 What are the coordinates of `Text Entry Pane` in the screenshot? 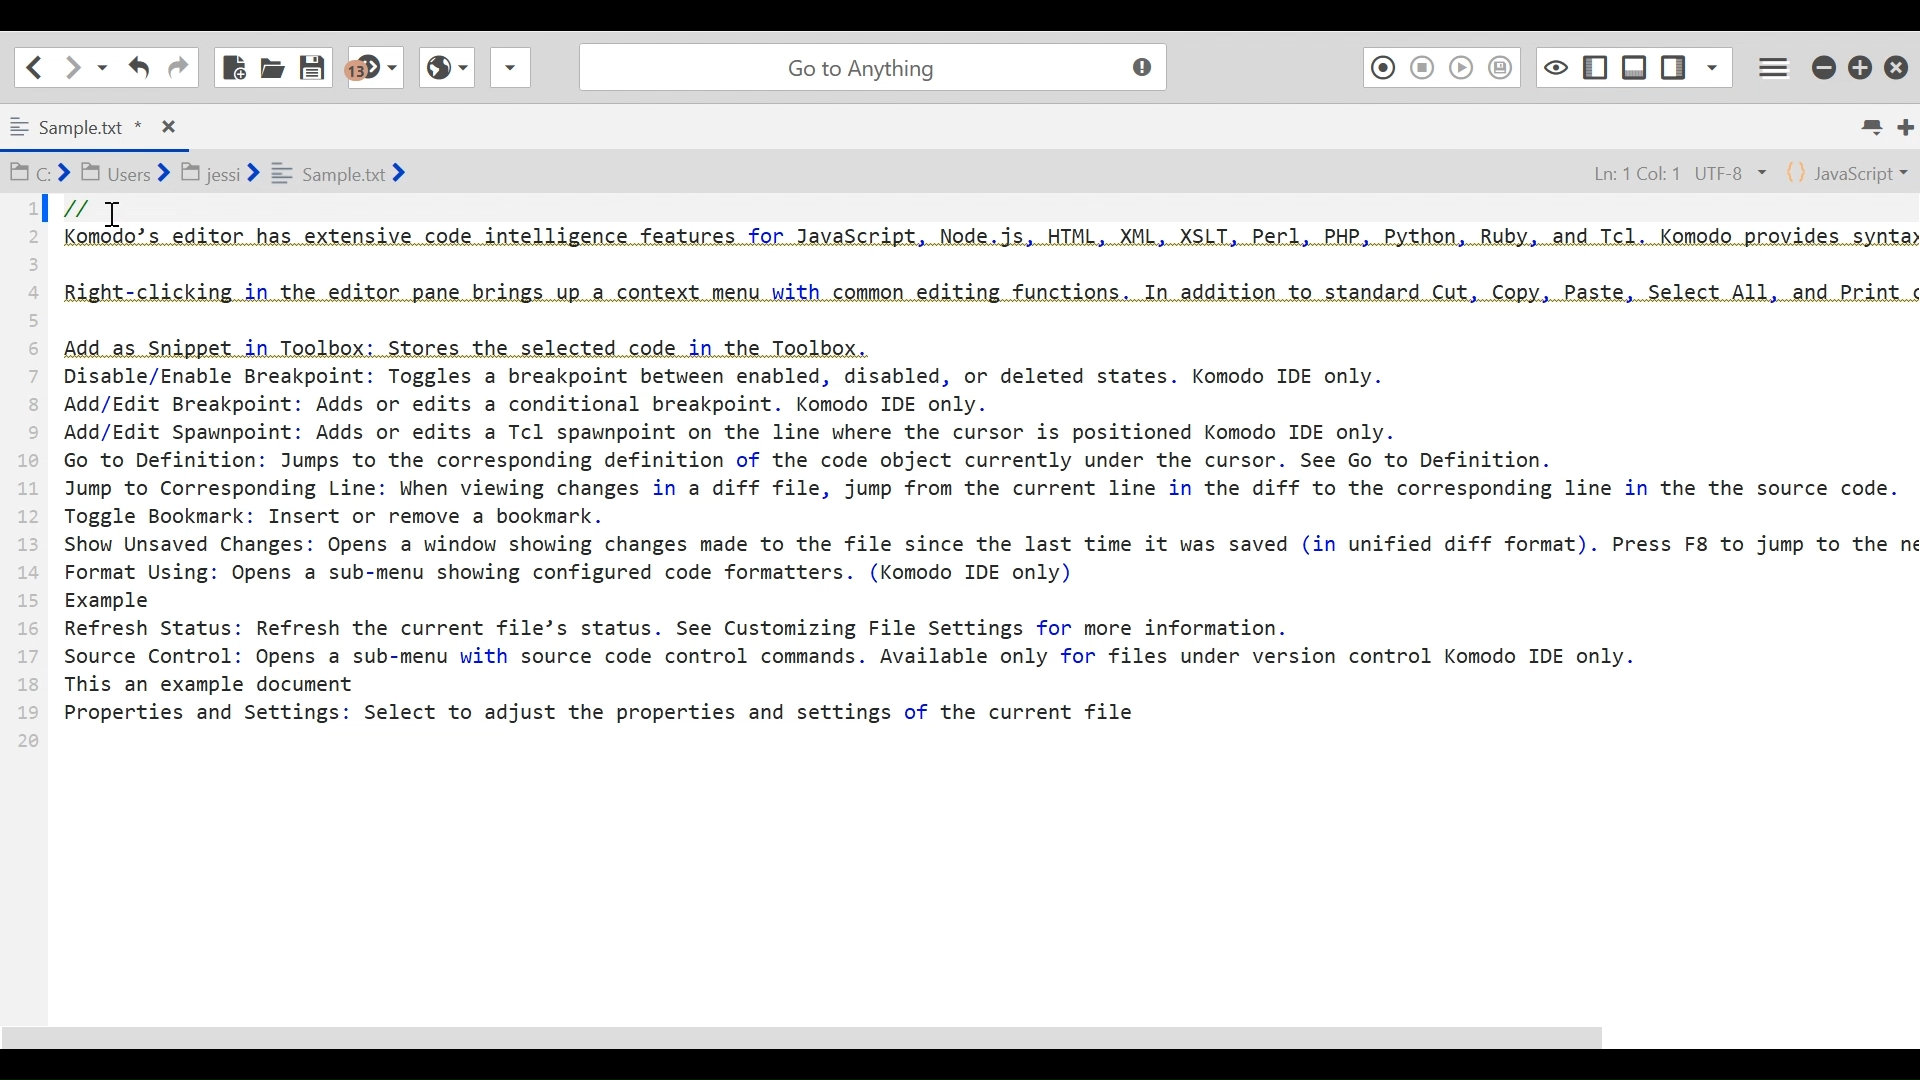 It's located at (955, 598).